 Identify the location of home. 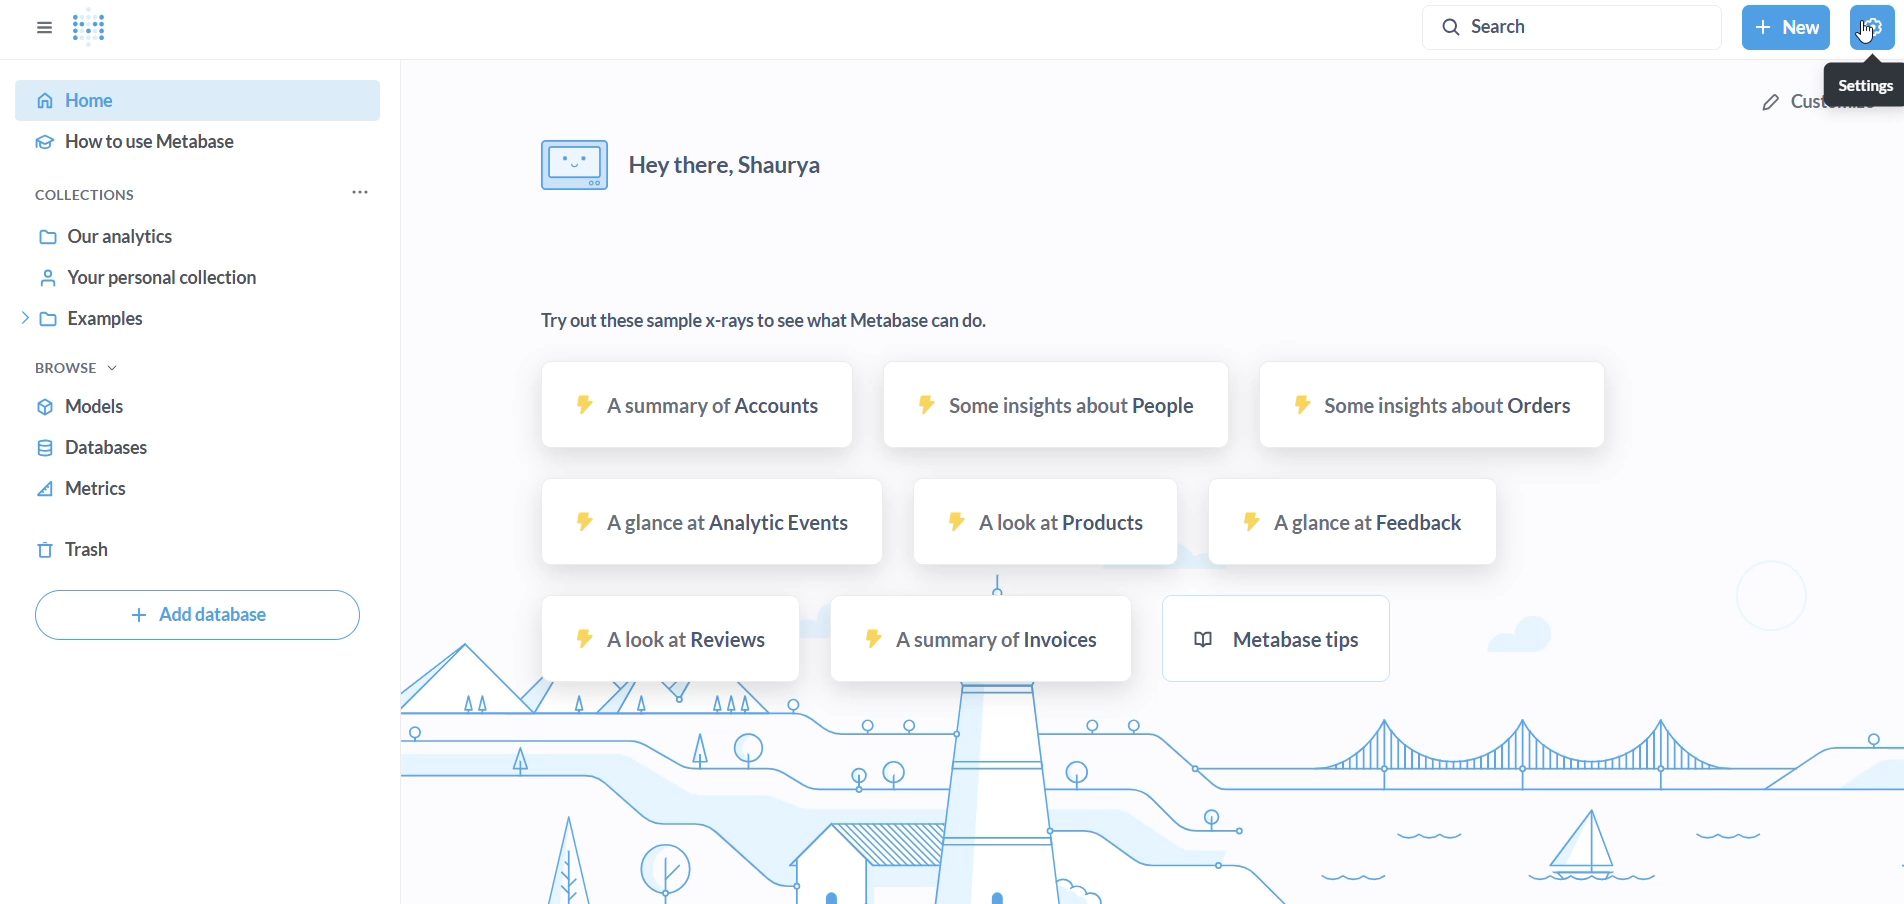
(196, 98).